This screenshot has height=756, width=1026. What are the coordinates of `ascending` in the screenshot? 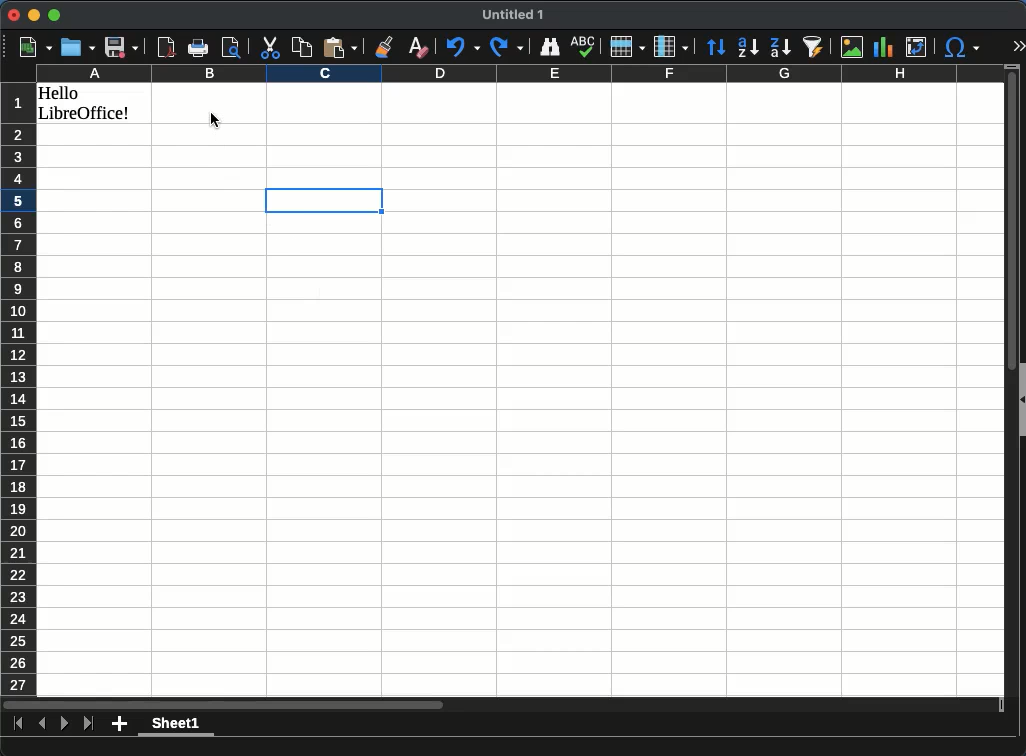 It's located at (748, 45).